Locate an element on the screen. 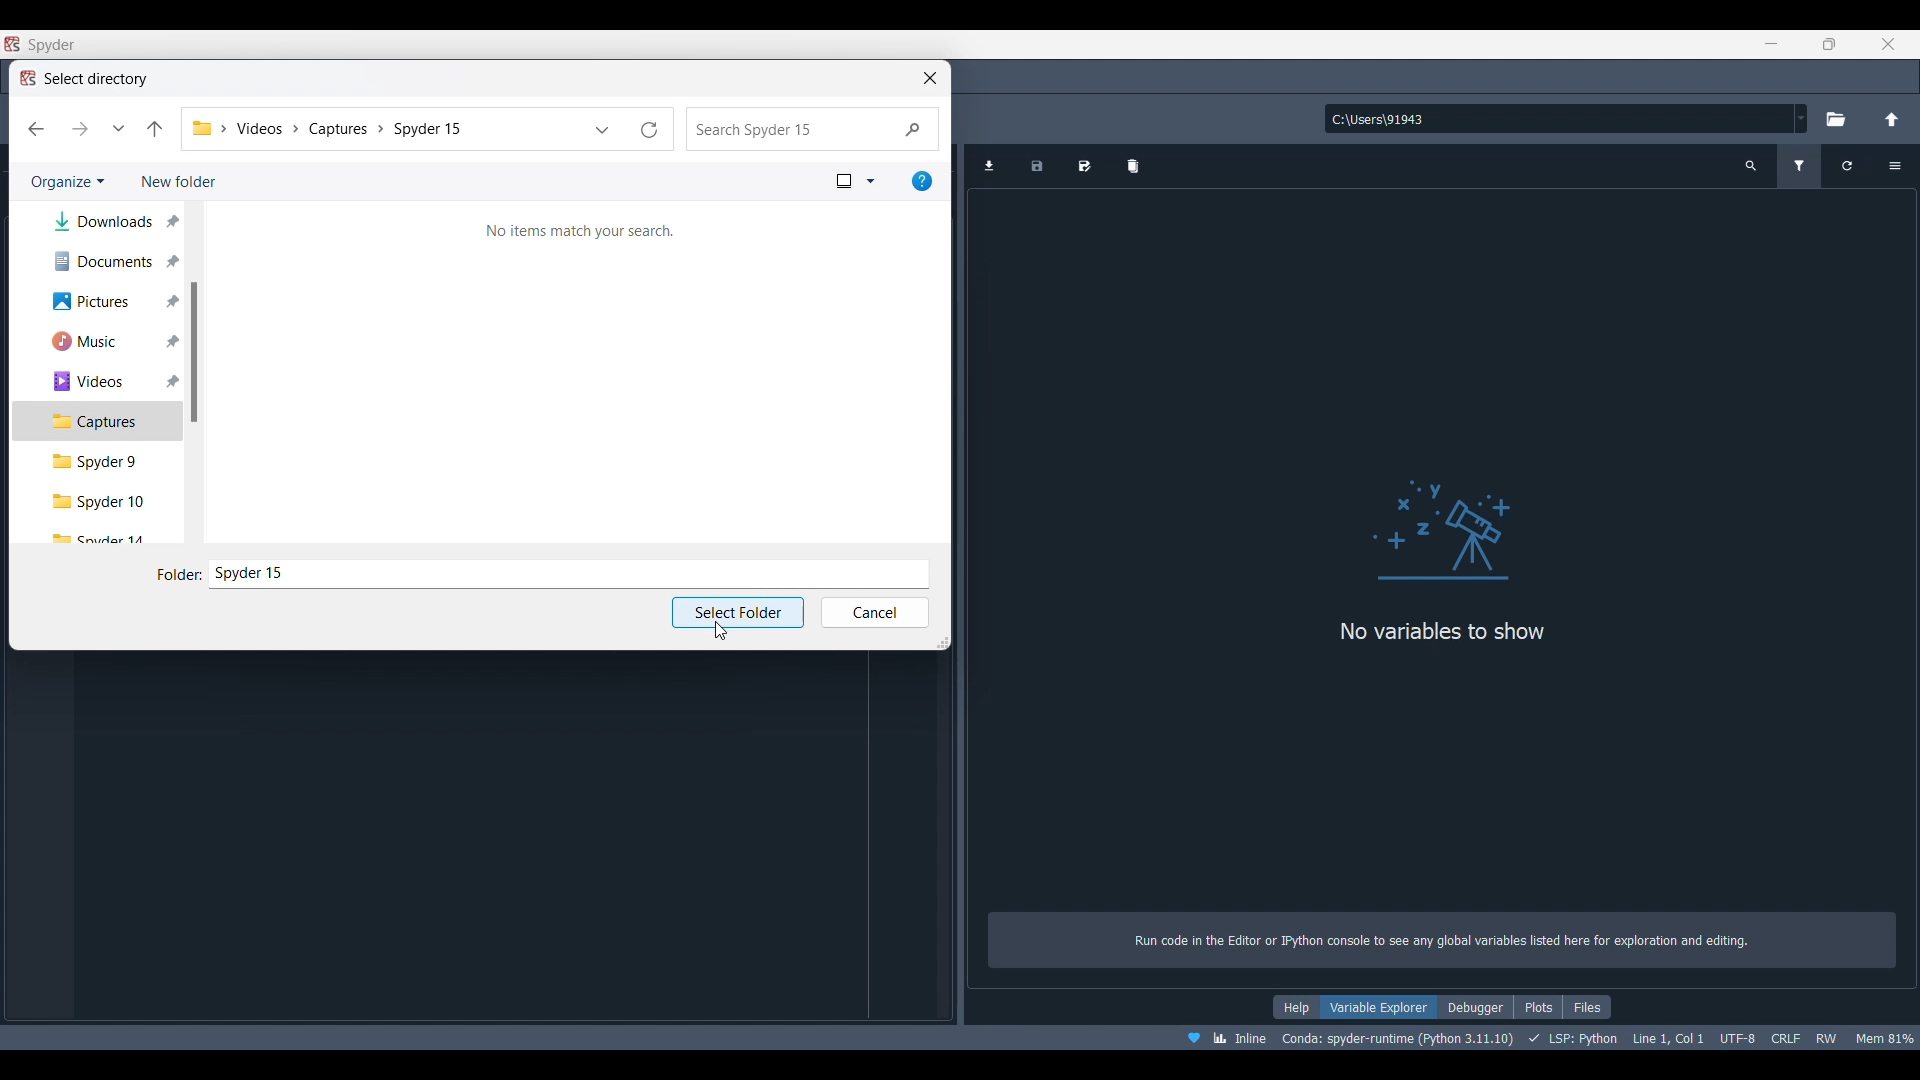 The image size is (1920, 1080). Change to parent directory is located at coordinates (1892, 119).